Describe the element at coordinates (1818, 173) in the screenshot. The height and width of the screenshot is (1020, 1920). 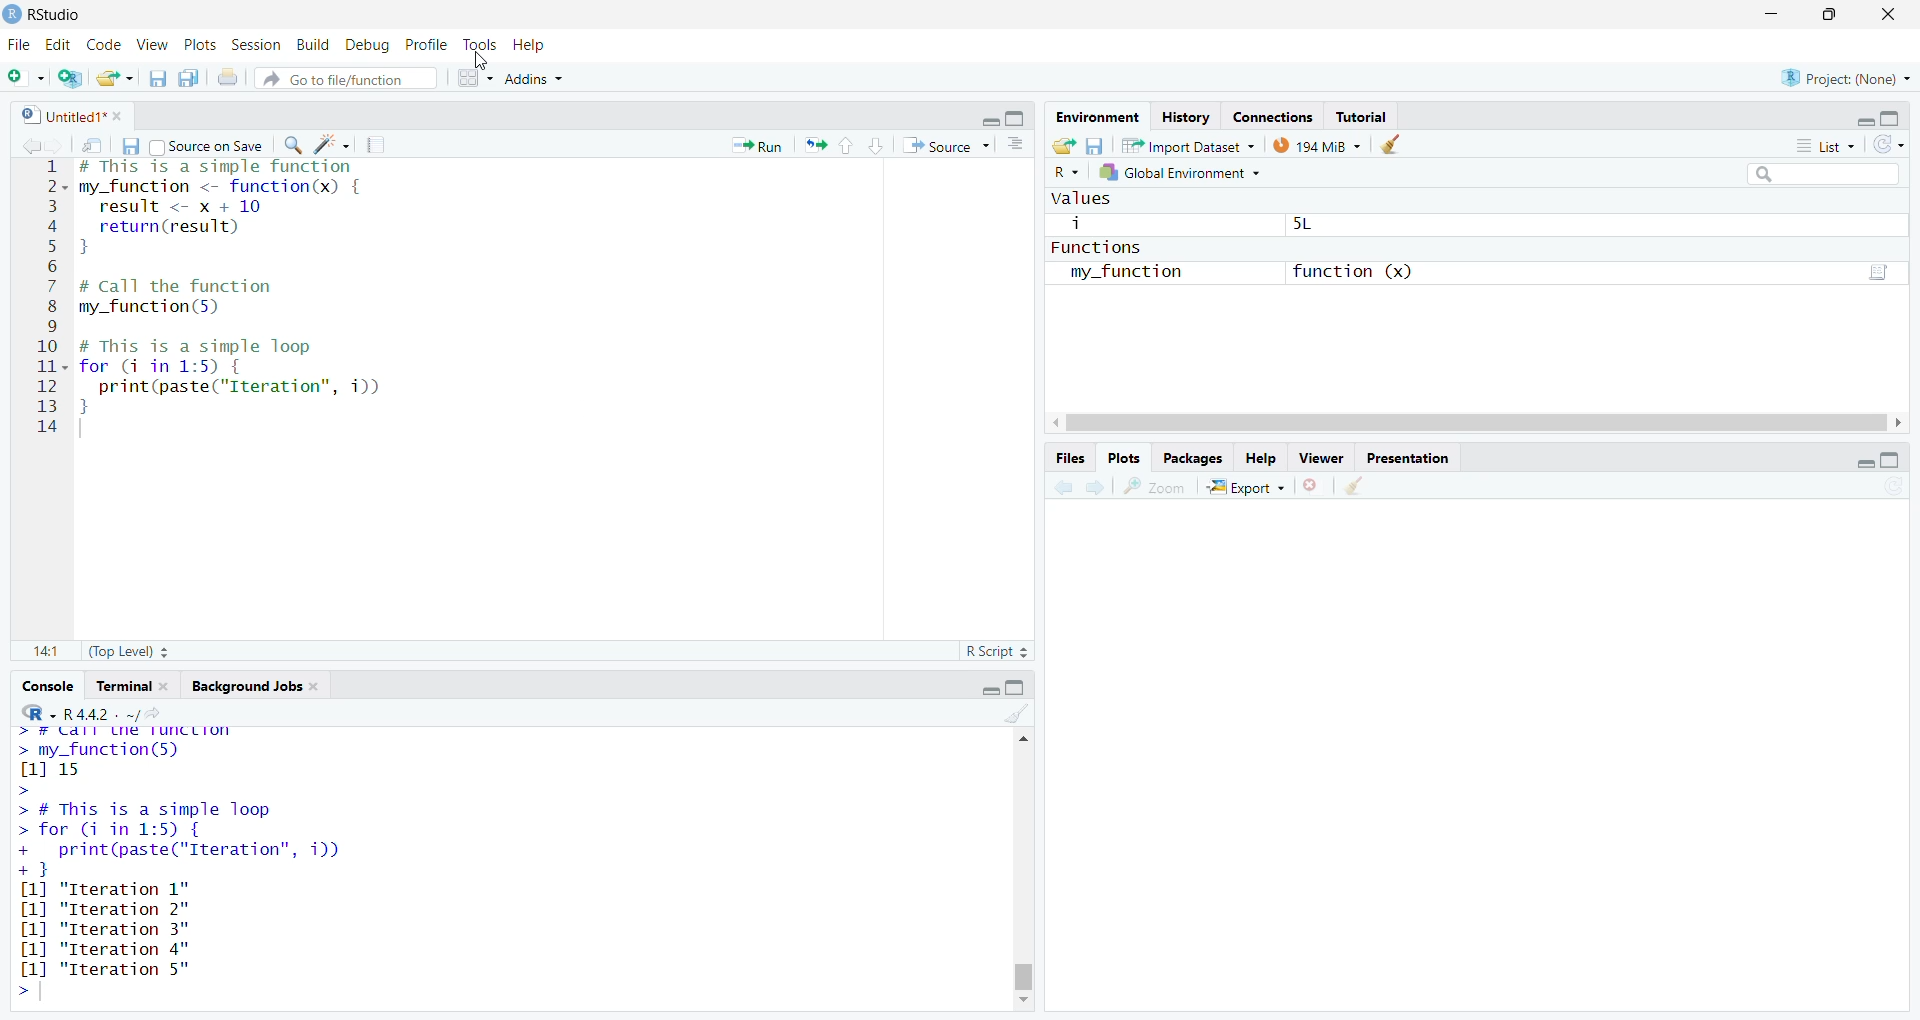
I see `search field` at that location.